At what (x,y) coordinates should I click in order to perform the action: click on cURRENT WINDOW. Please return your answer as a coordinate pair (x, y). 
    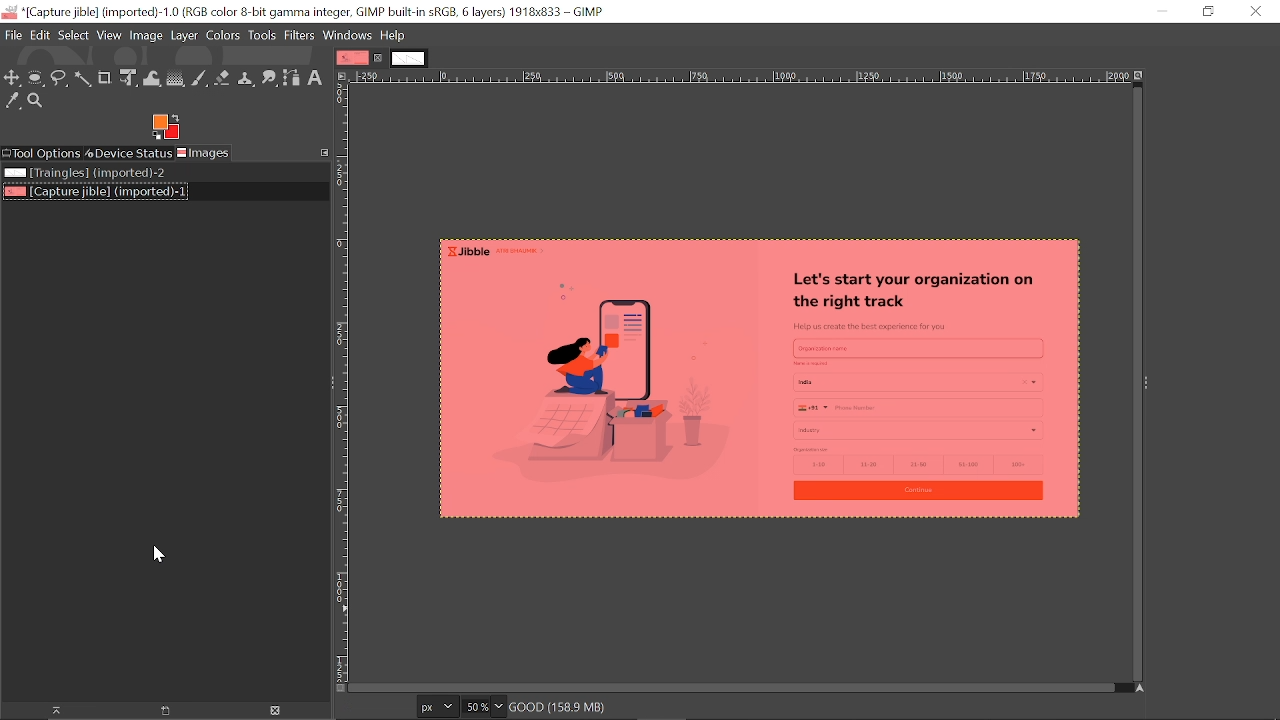
    Looking at the image, I should click on (304, 11).